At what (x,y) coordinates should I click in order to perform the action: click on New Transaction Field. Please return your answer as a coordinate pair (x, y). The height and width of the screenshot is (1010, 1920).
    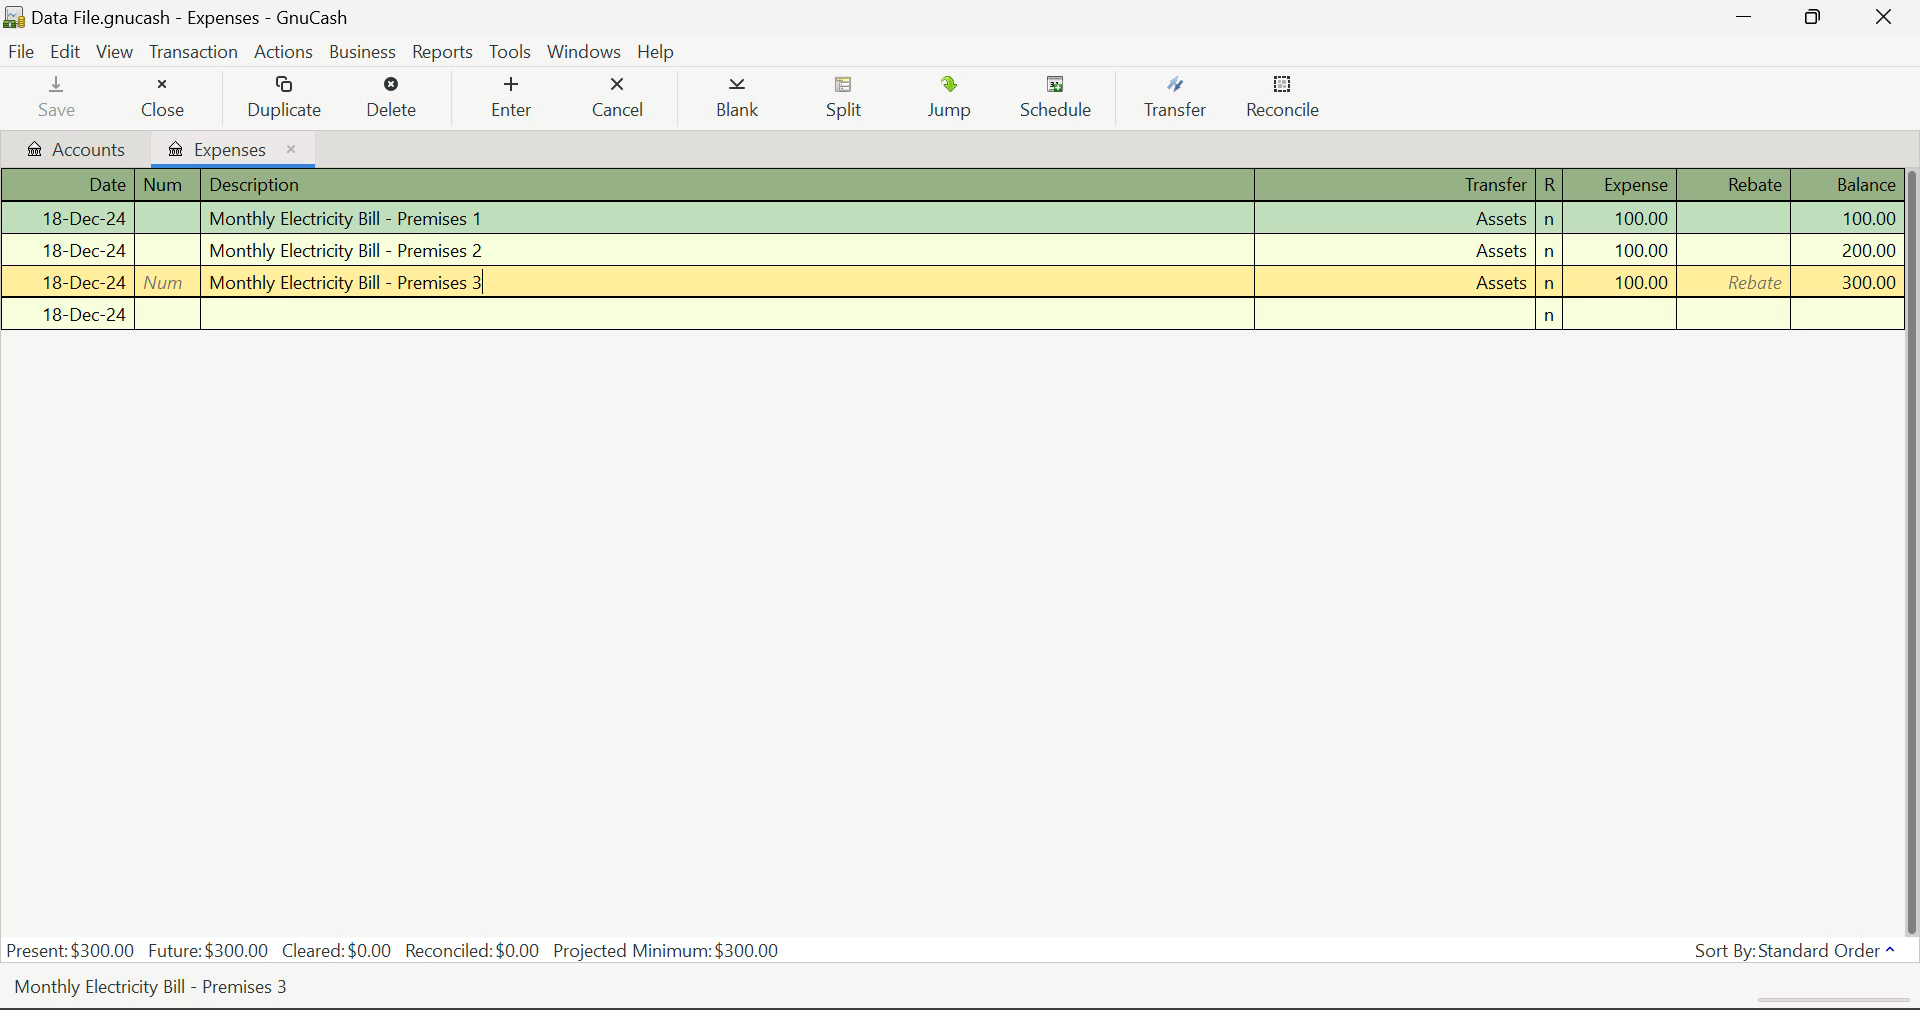
    Looking at the image, I should click on (950, 315).